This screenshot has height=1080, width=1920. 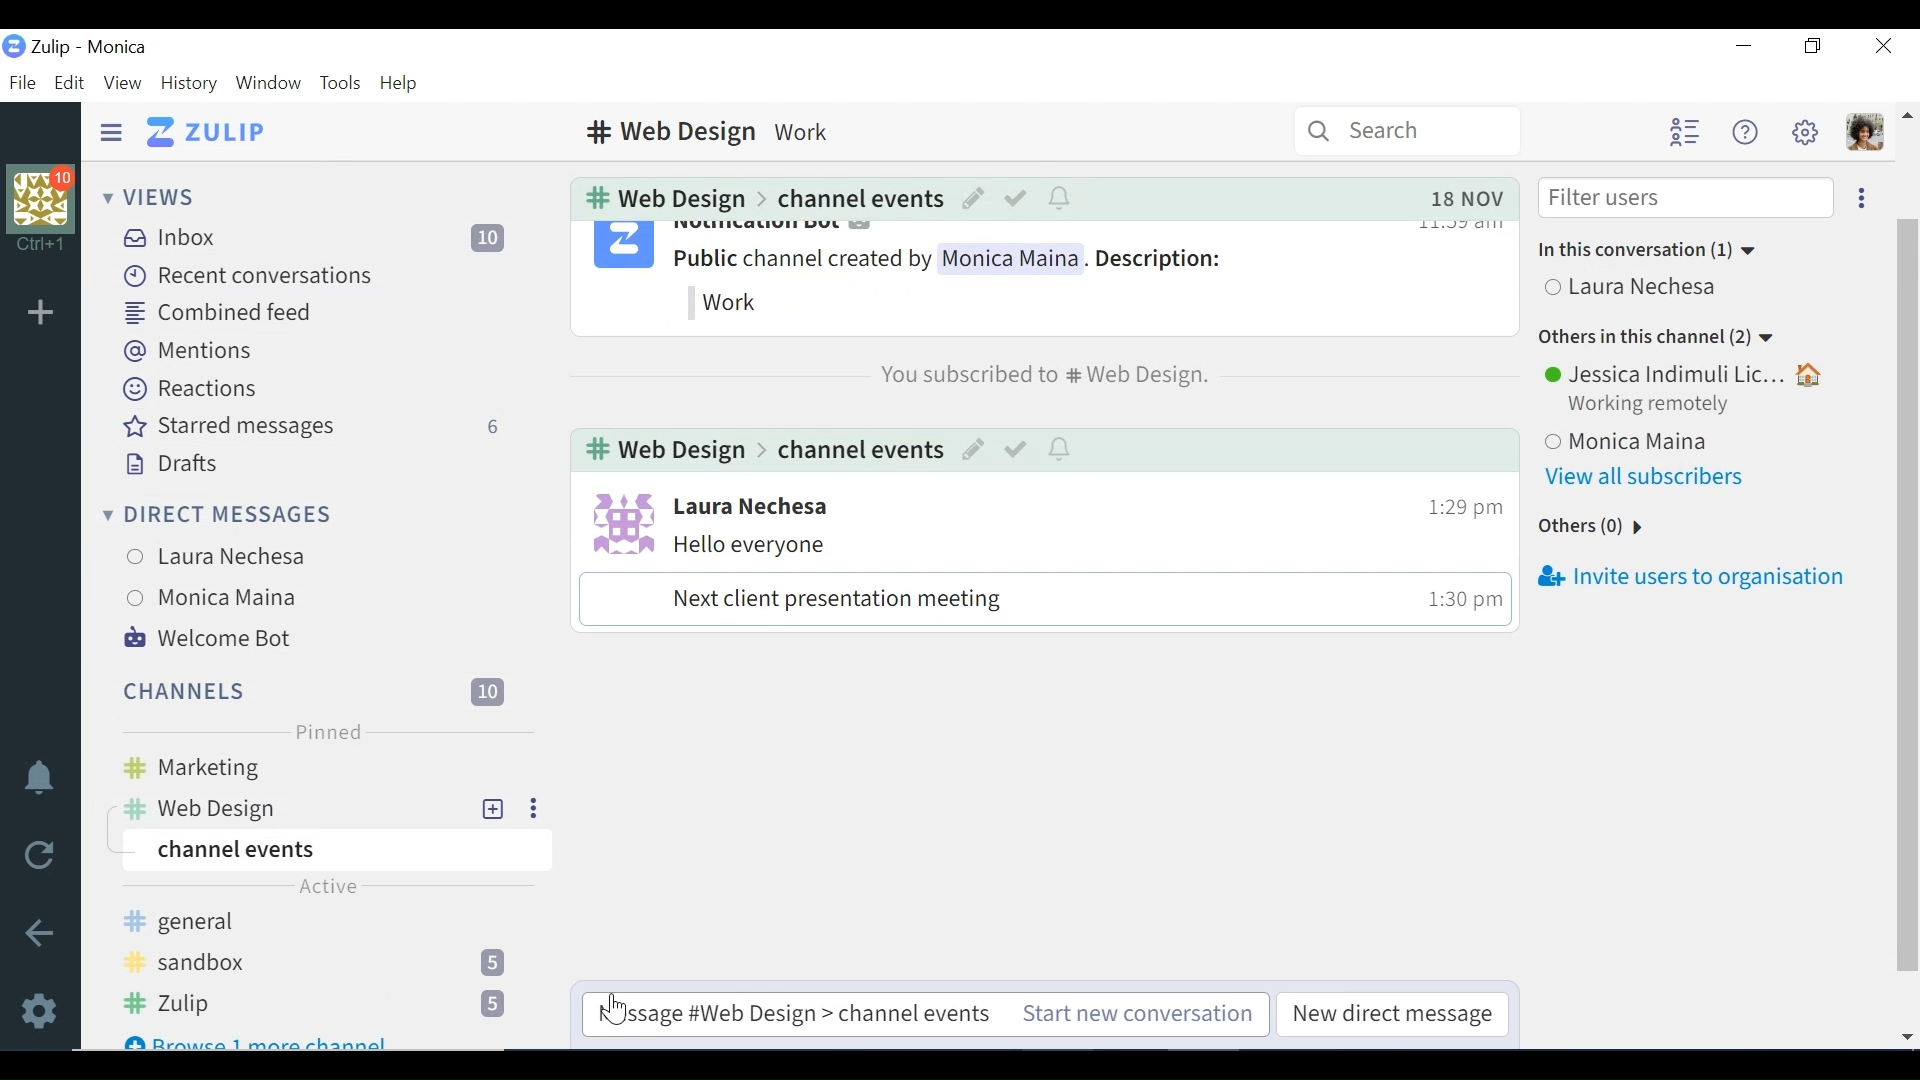 What do you see at coordinates (715, 131) in the screenshot?
I see `web design Channel description` at bounding box center [715, 131].